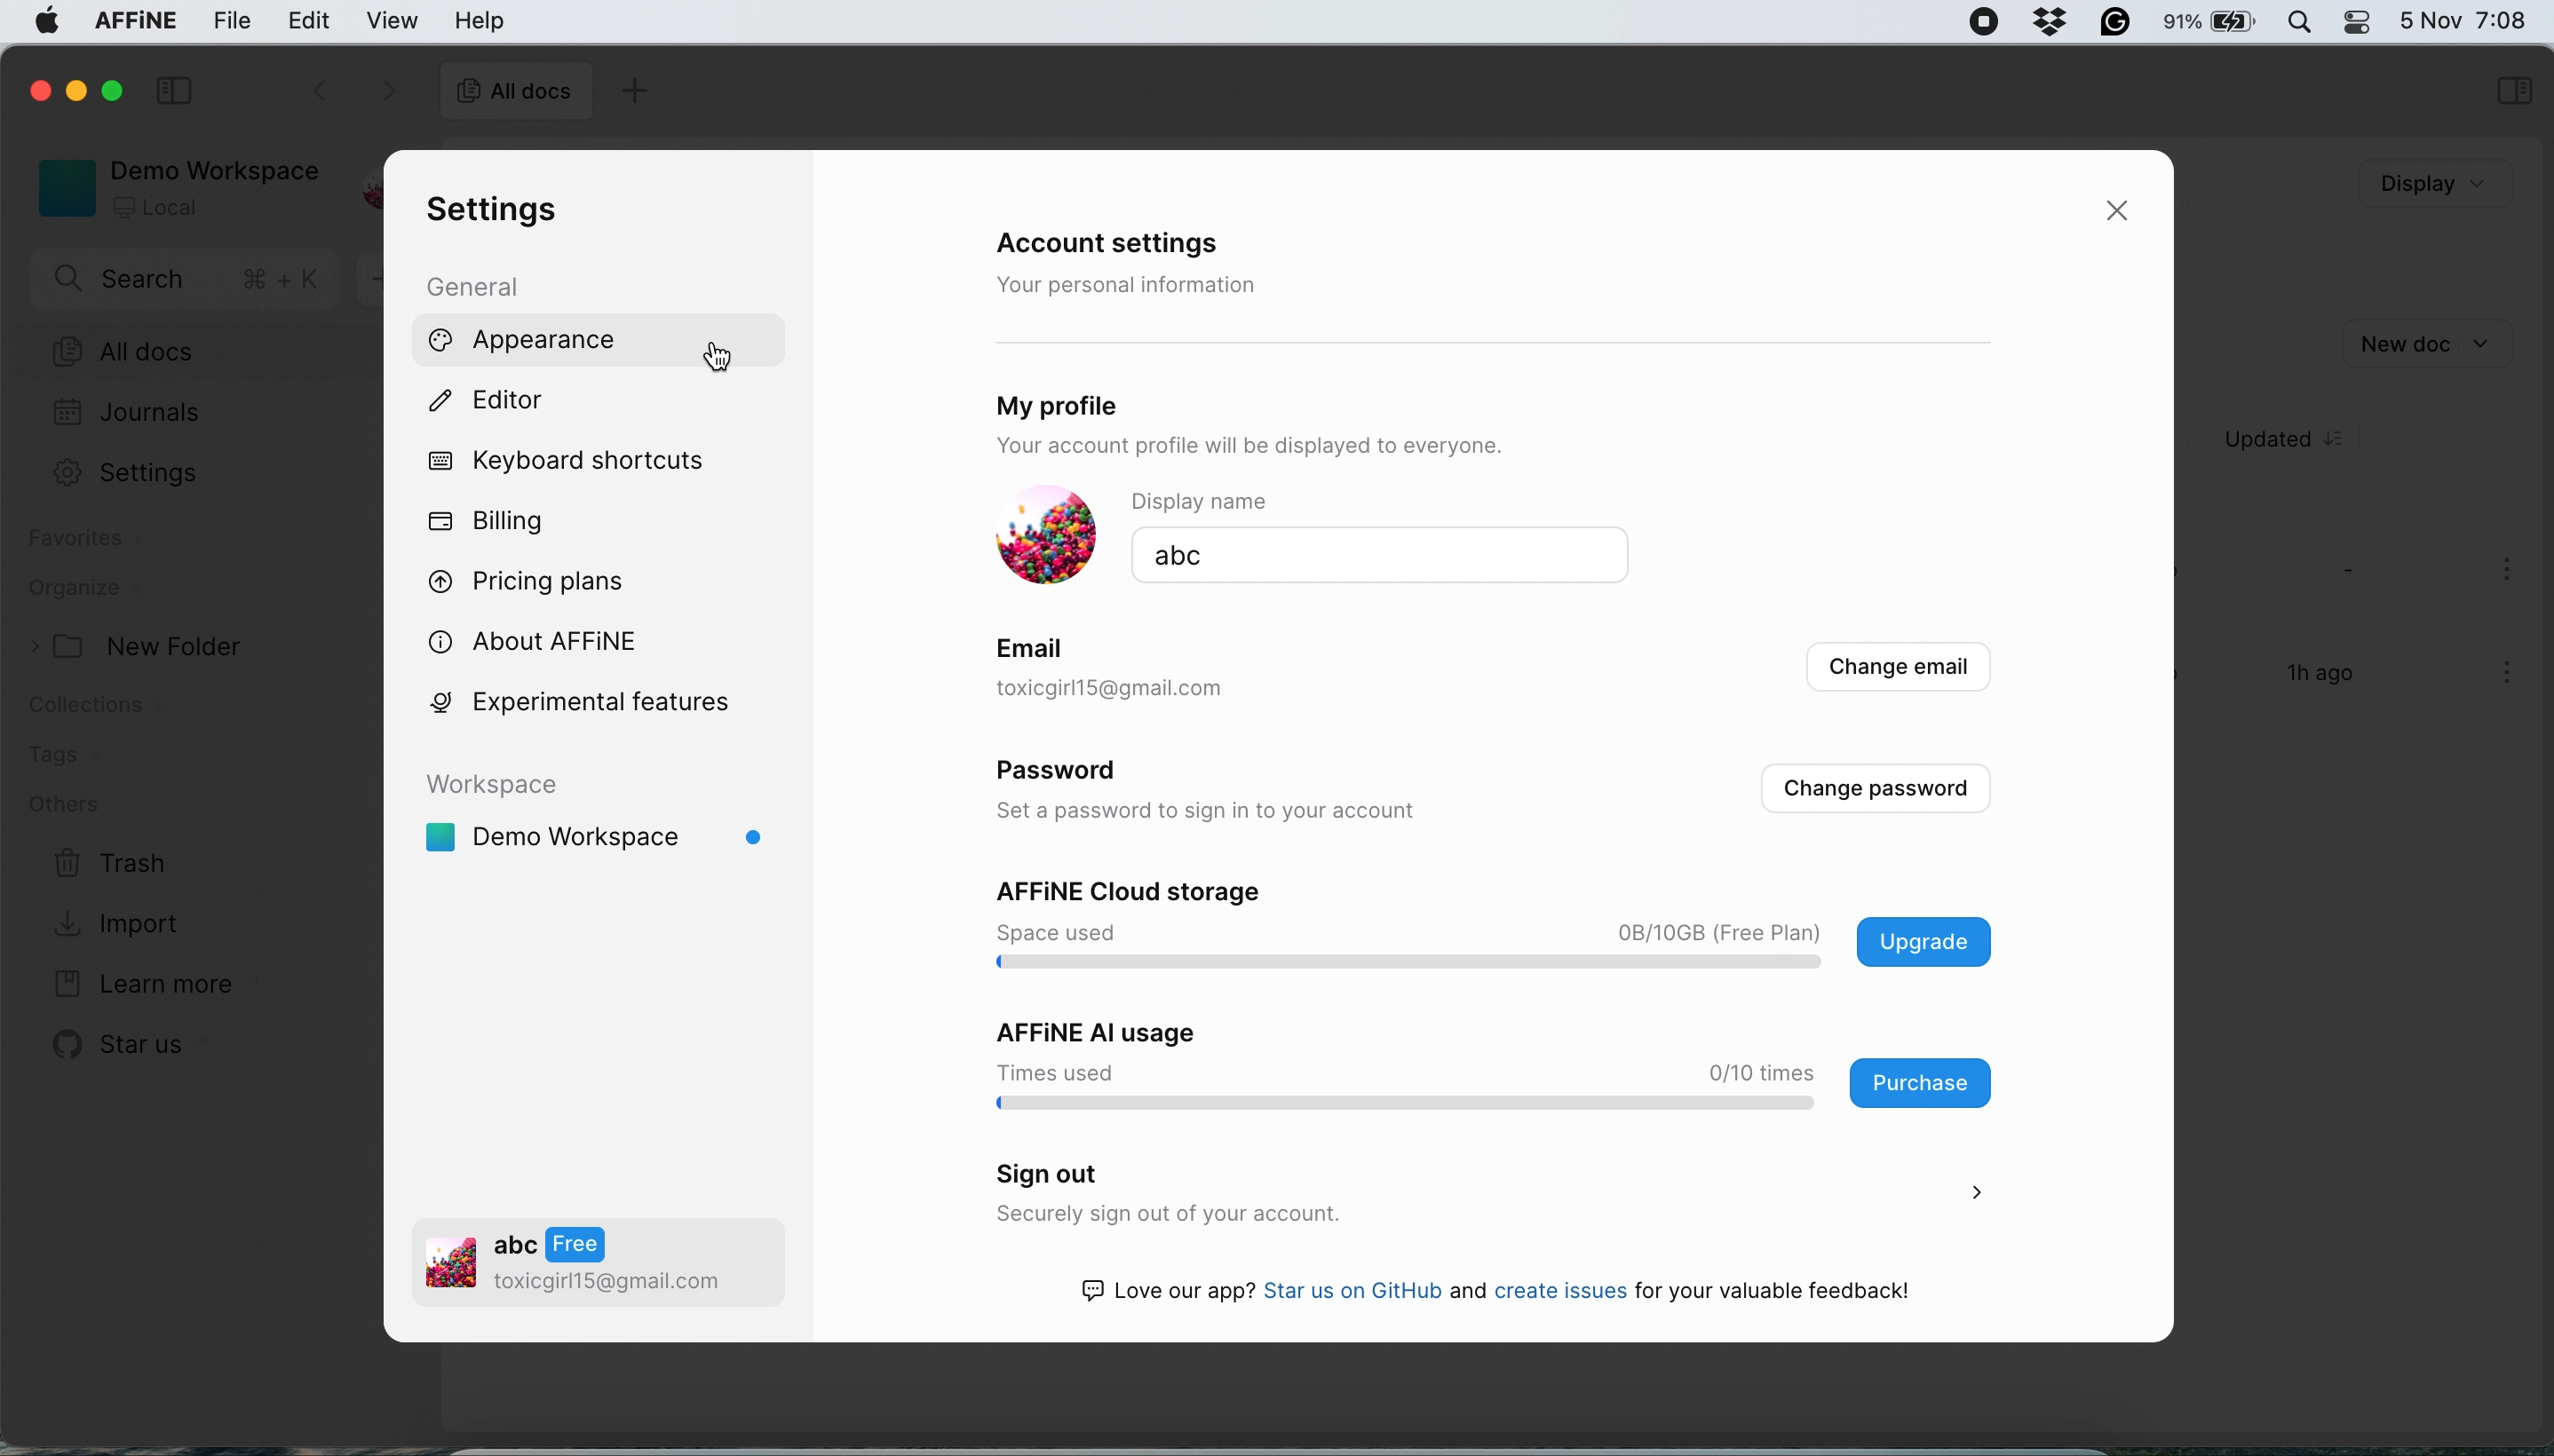 The height and width of the screenshot is (1456, 2554). What do you see at coordinates (1412, 965) in the screenshot?
I see `Log bar` at bounding box center [1412, 965].